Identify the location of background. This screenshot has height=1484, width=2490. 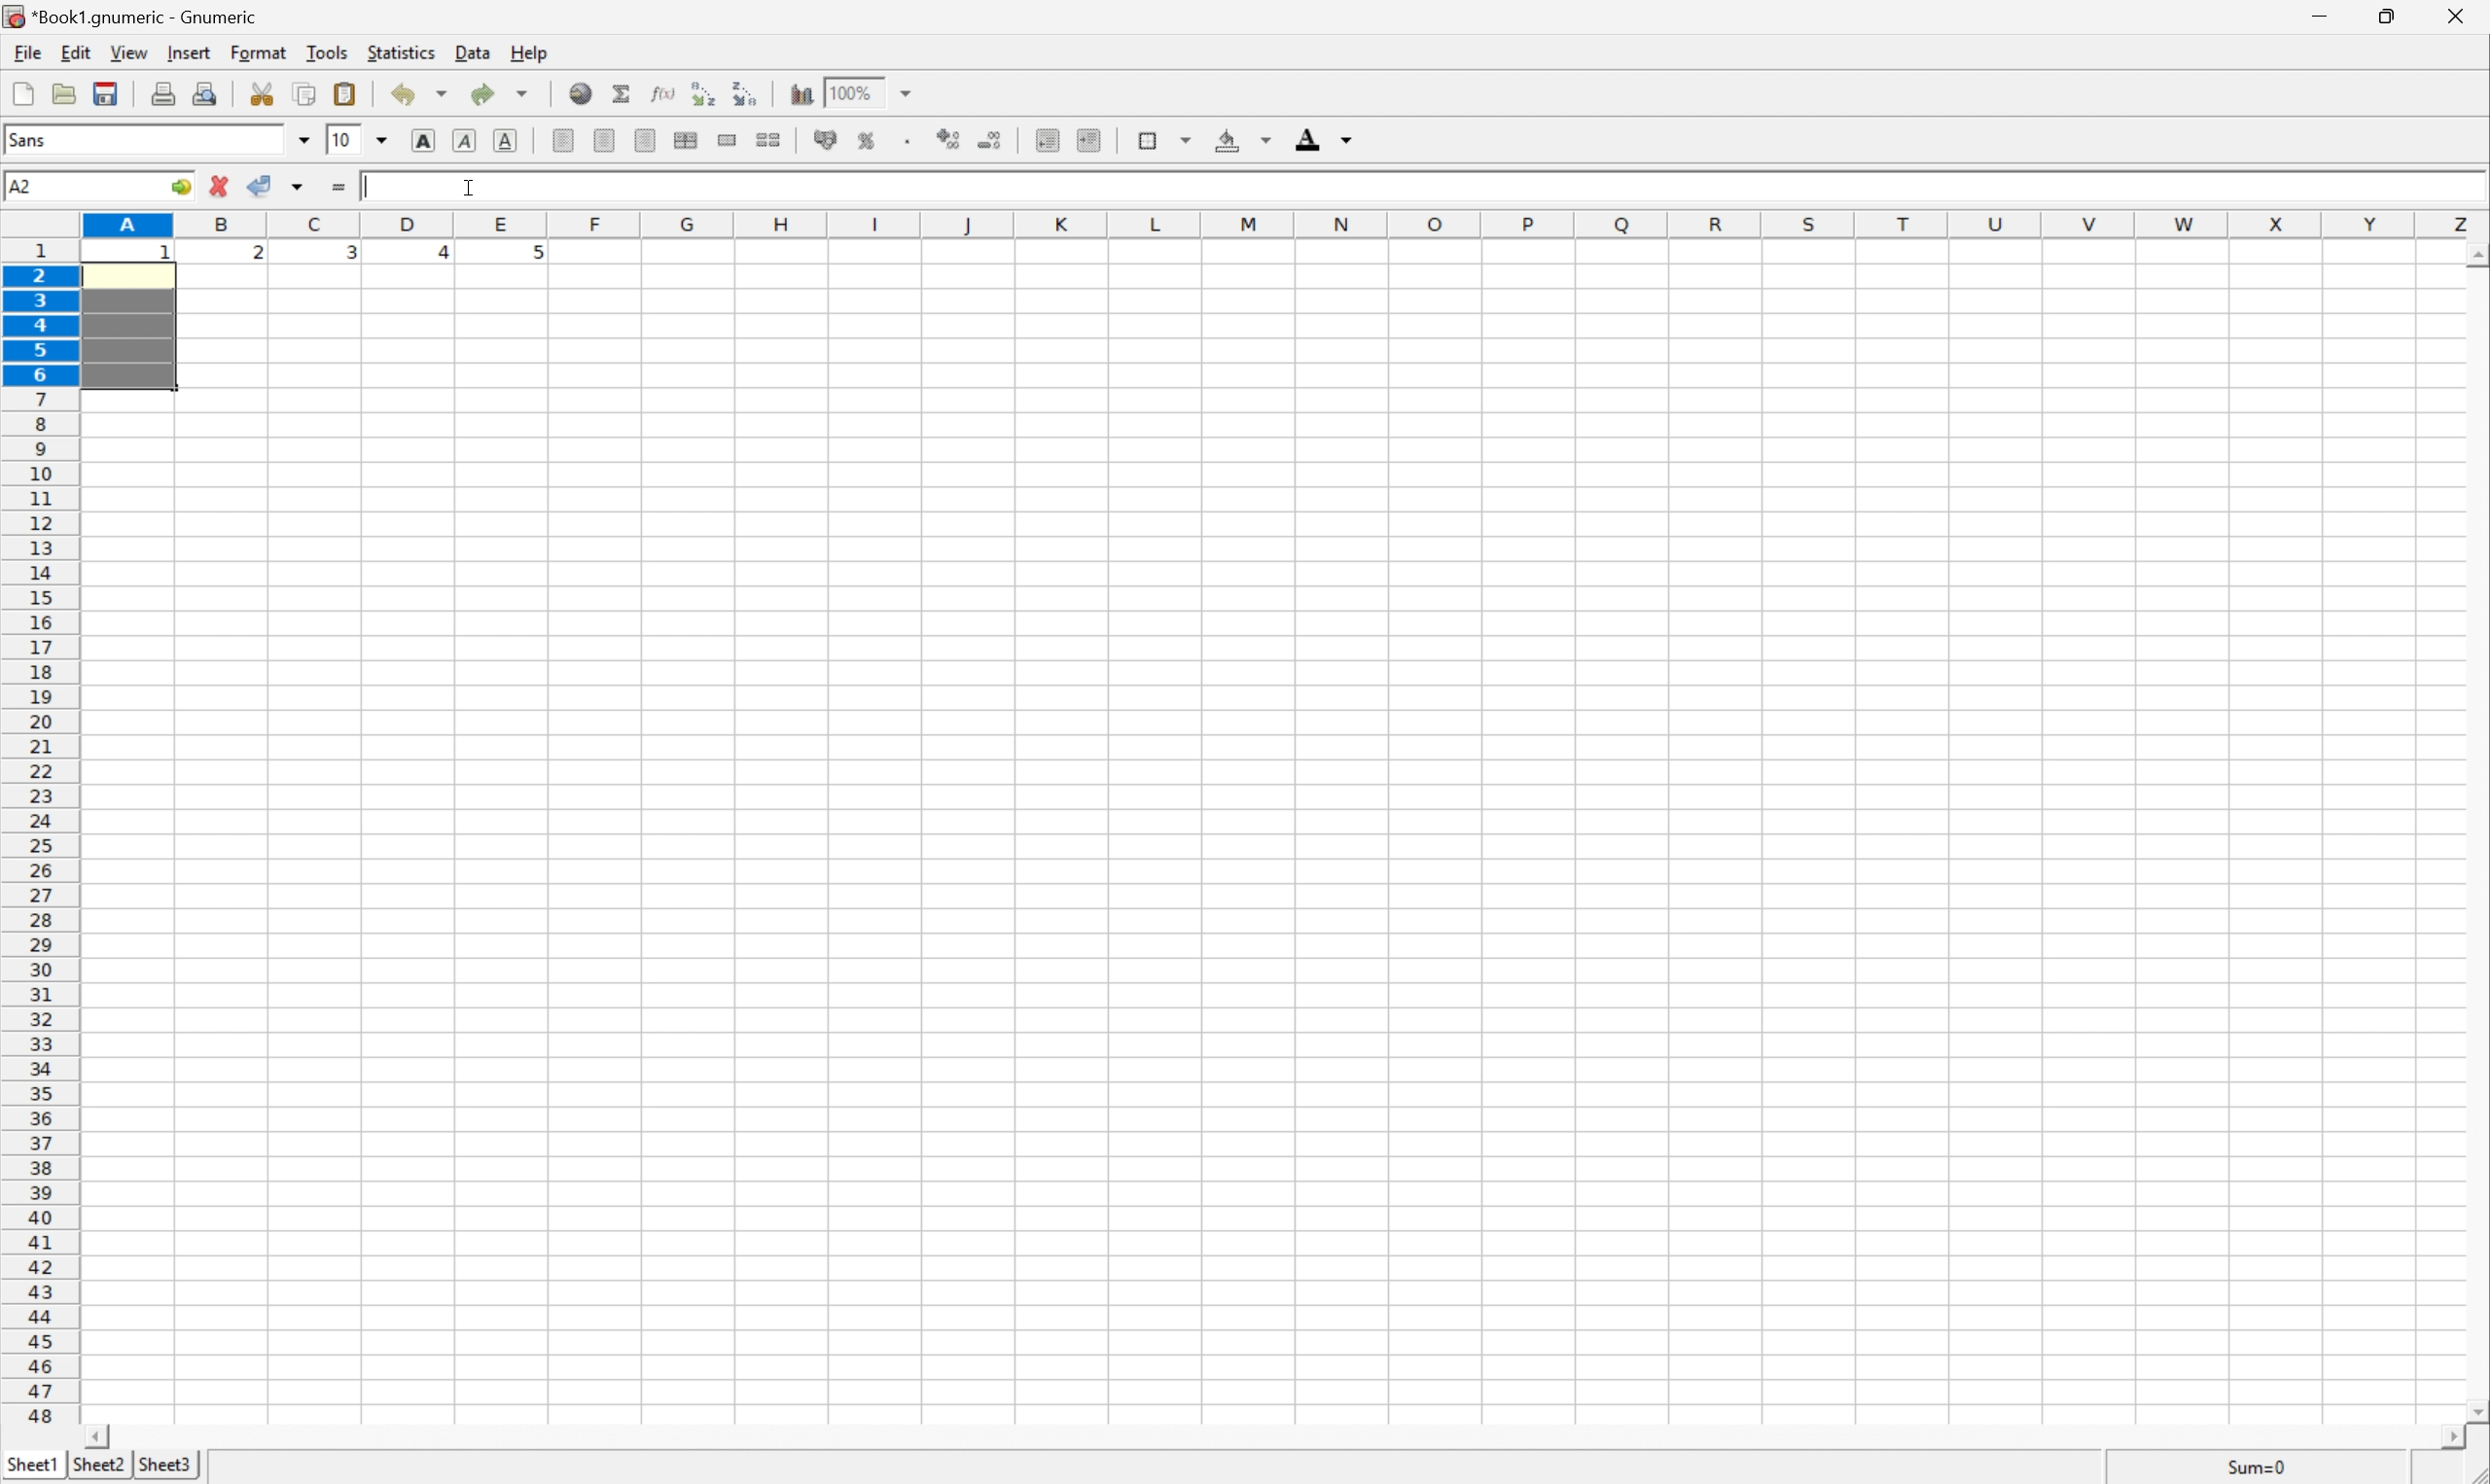
(1245, 139).